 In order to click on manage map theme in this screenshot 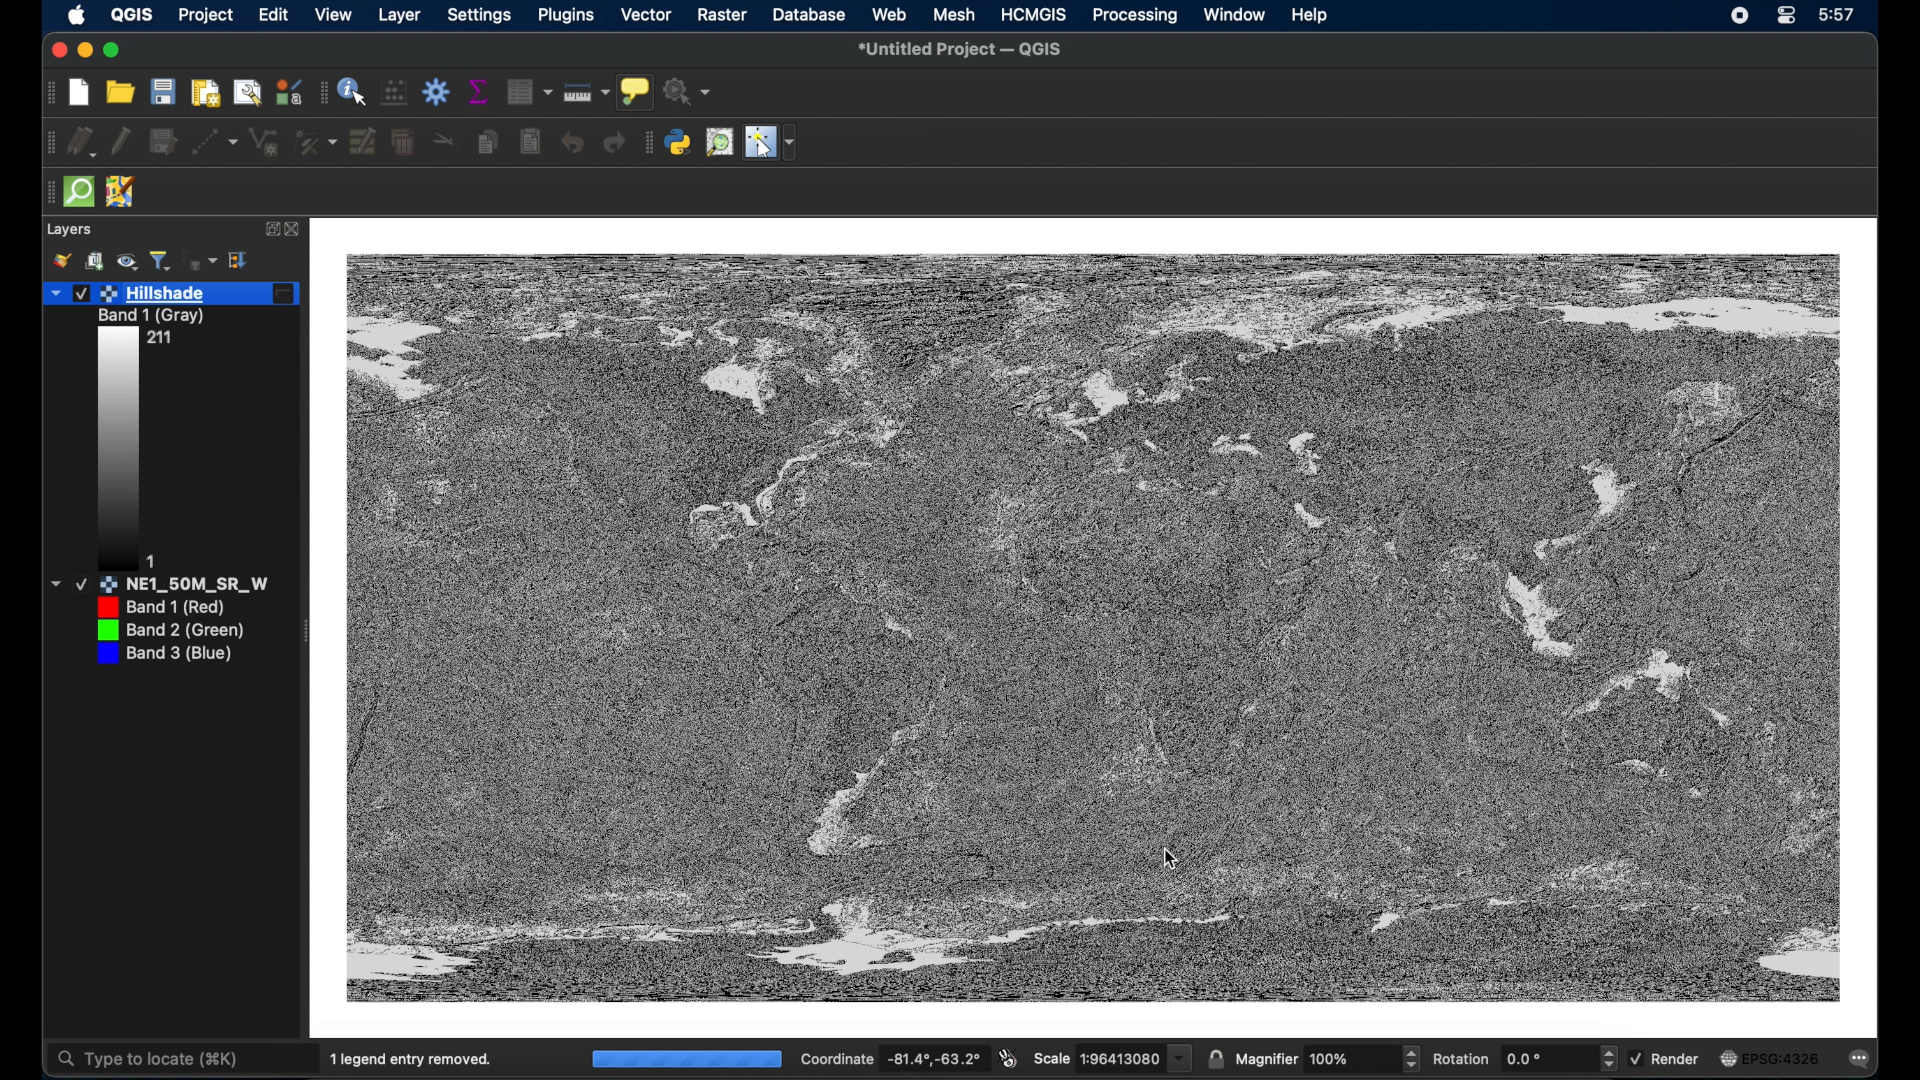, I will do `click(128, 263)`.